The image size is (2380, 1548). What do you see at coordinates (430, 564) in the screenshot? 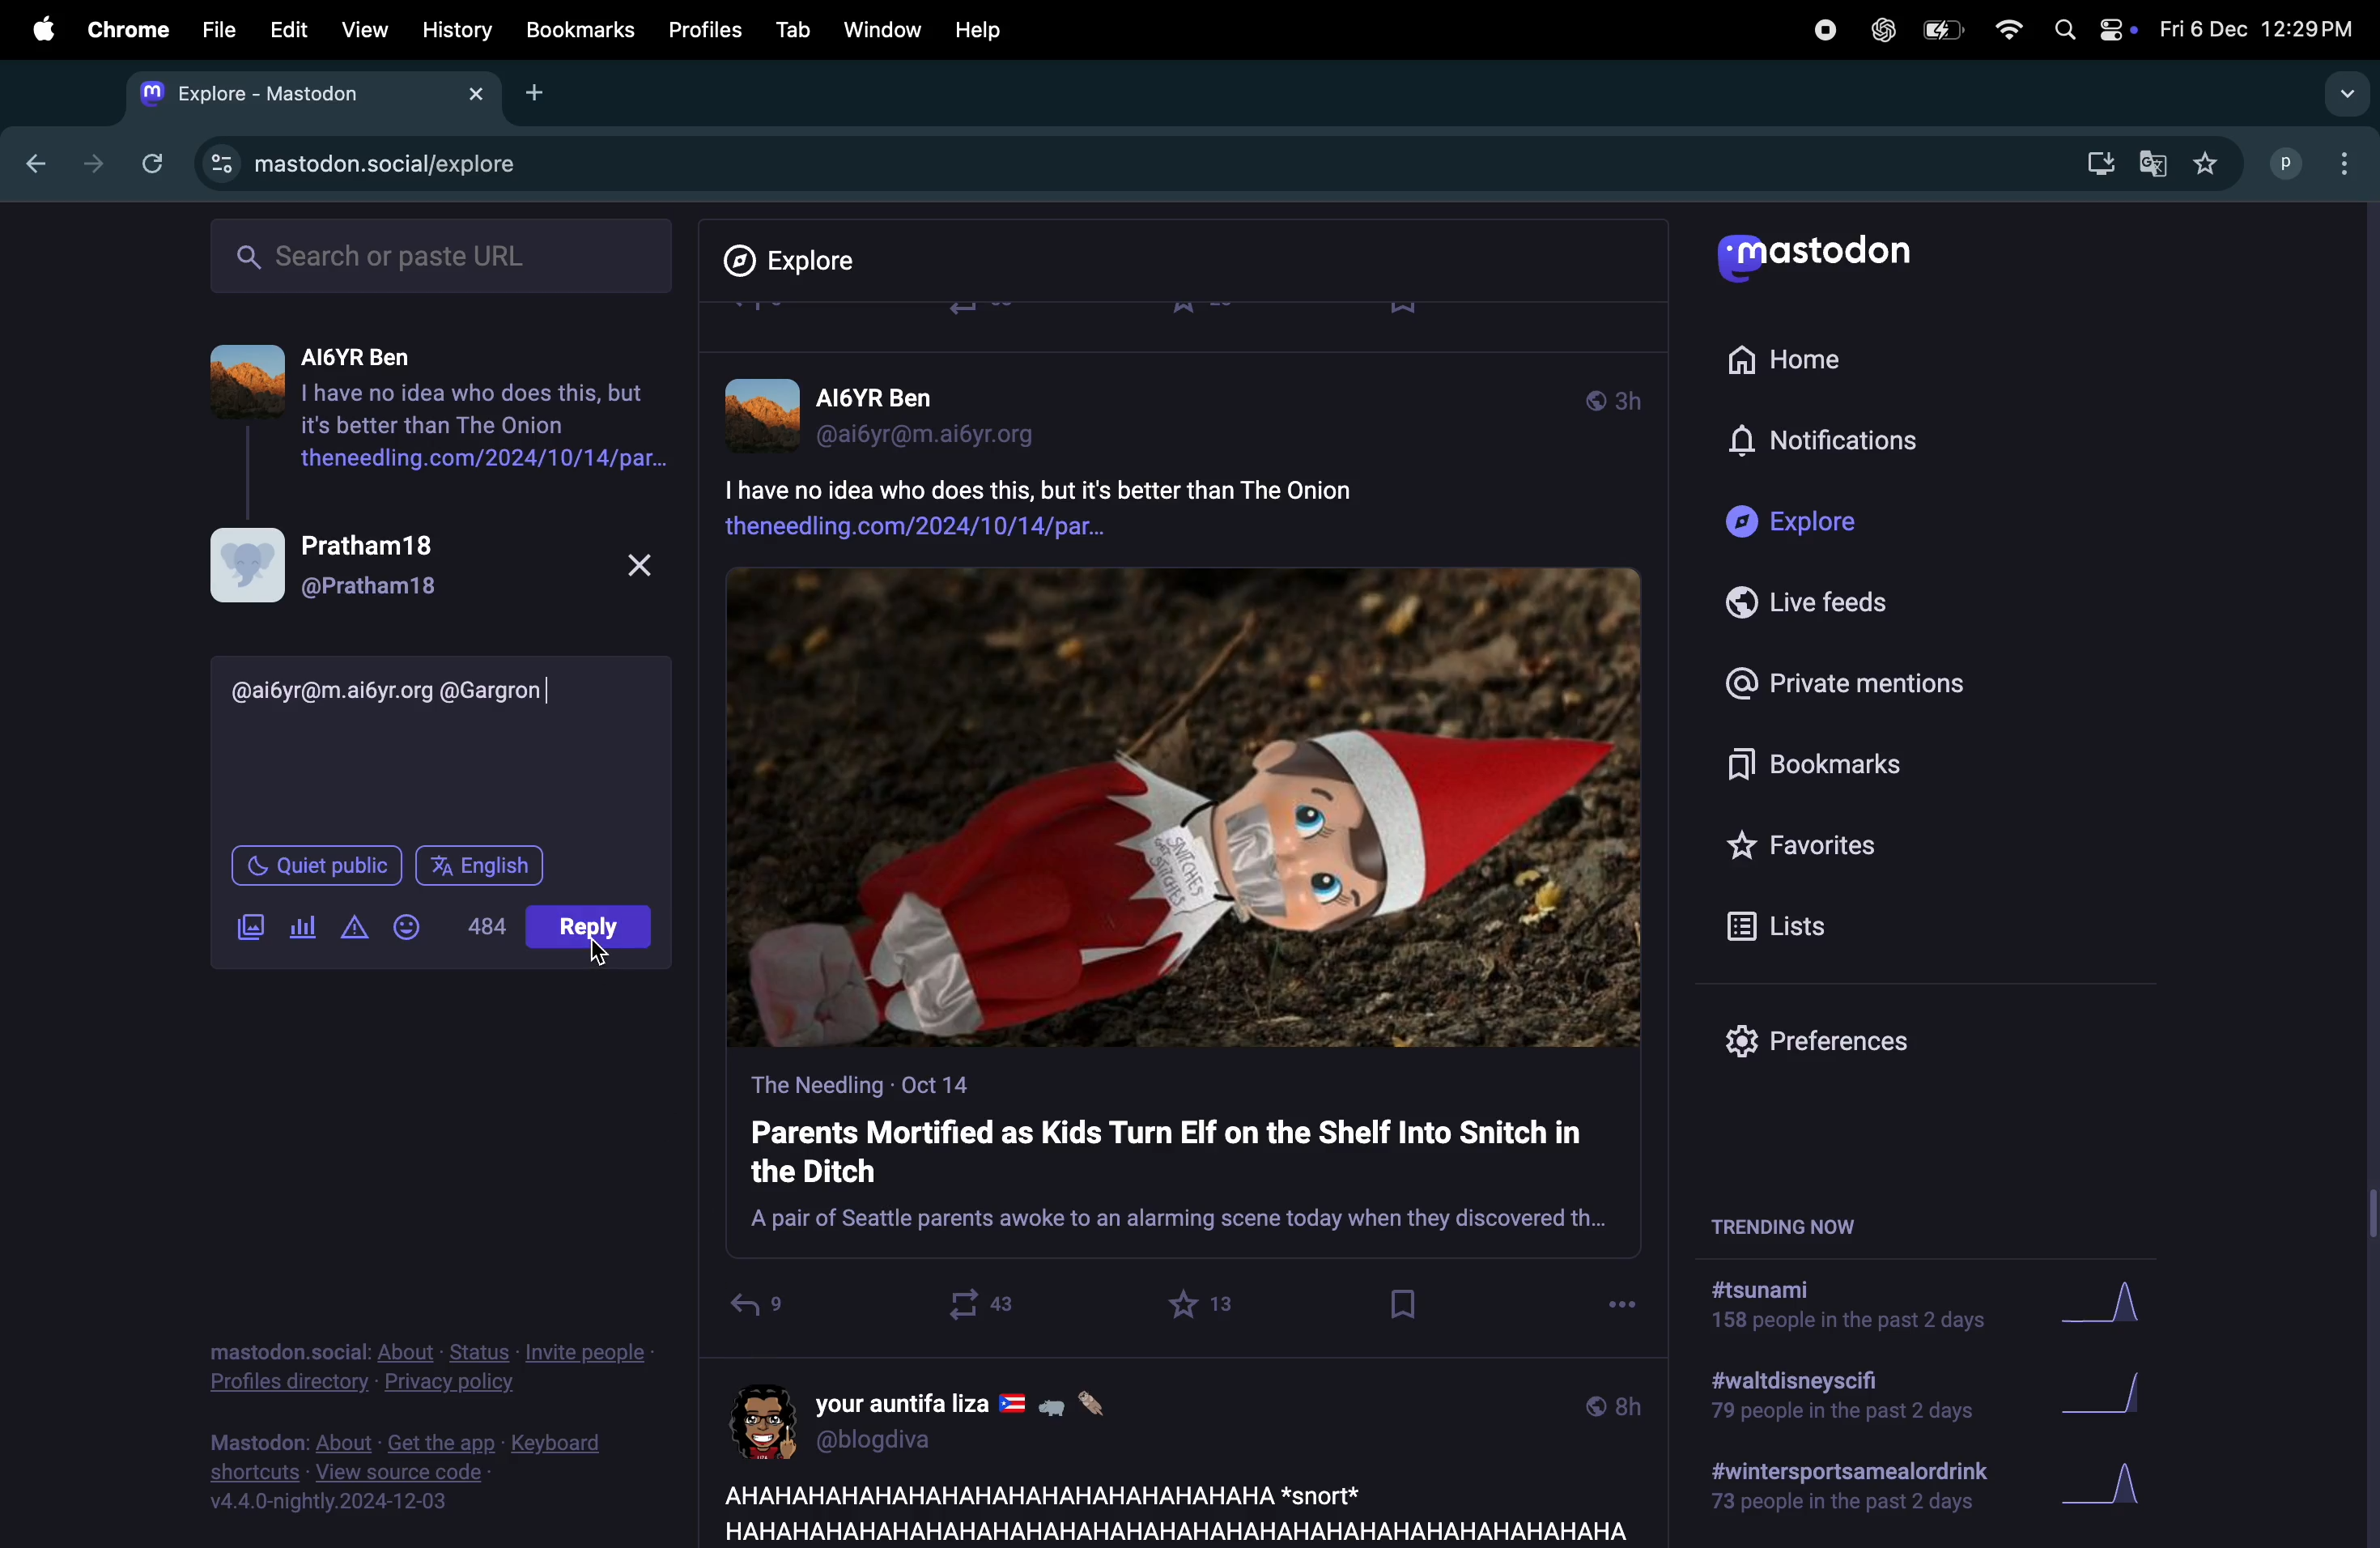
I see `user profile` at bounding box center [430, 564].